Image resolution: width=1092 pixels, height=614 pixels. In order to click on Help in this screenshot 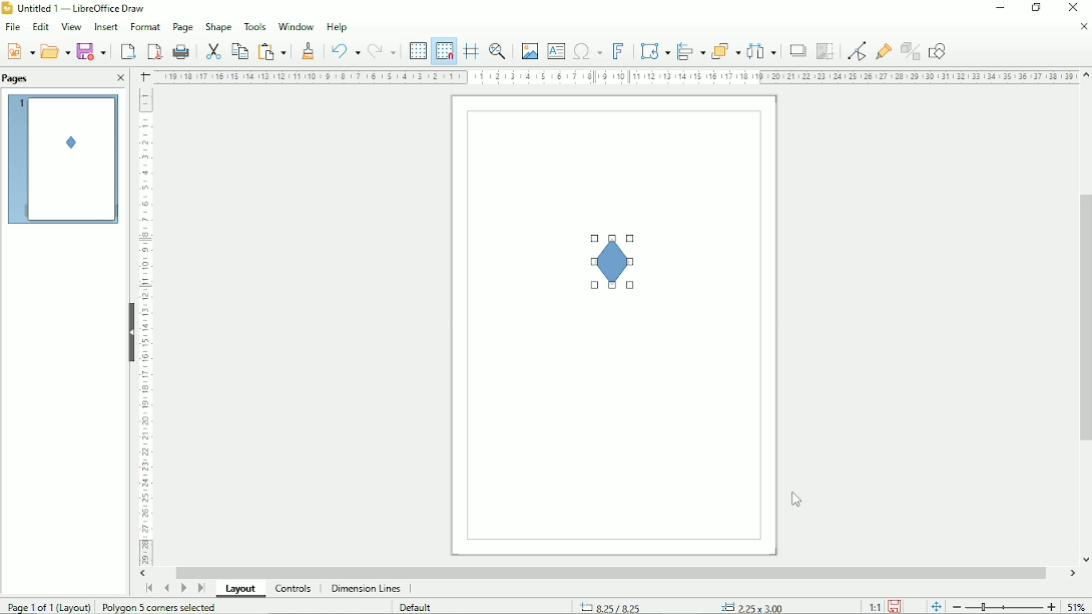, I will do `click(338, 26)`.